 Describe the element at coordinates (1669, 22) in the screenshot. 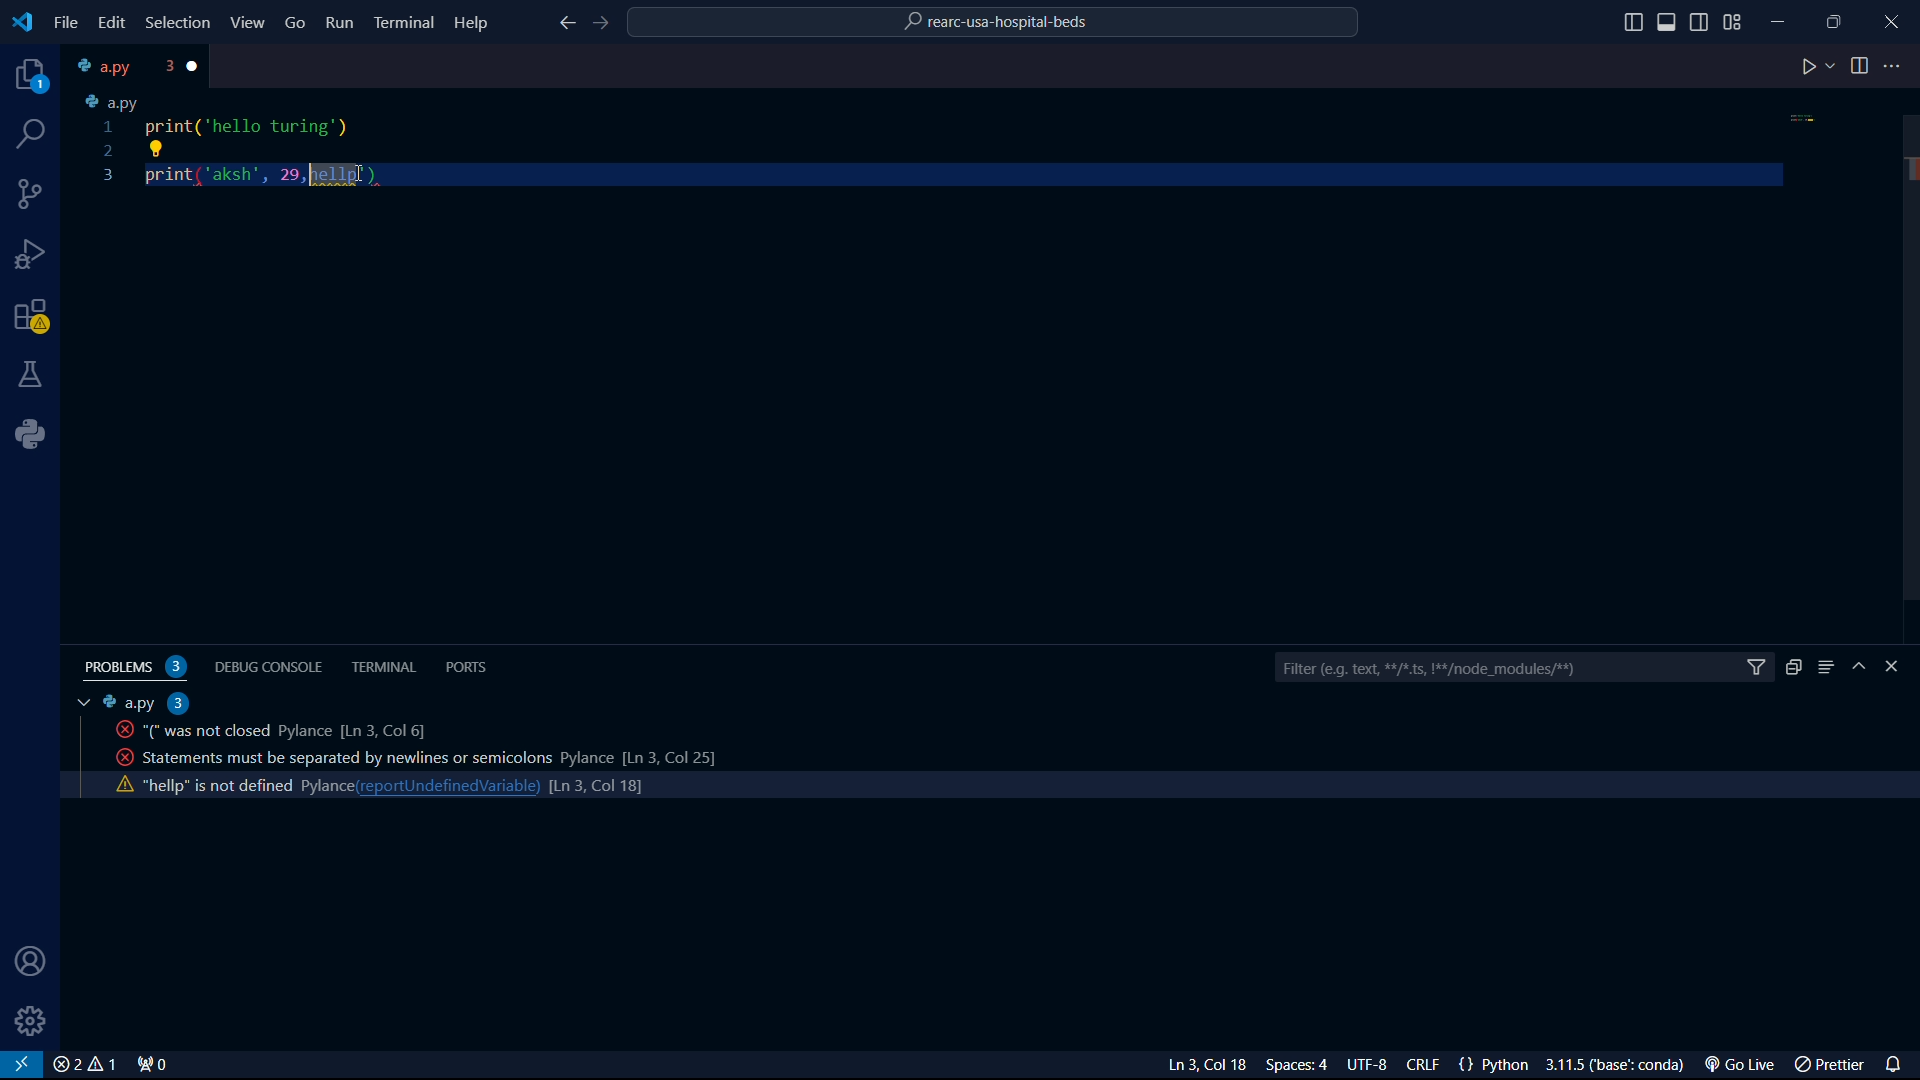

I see `toggle sidebar` at that location.